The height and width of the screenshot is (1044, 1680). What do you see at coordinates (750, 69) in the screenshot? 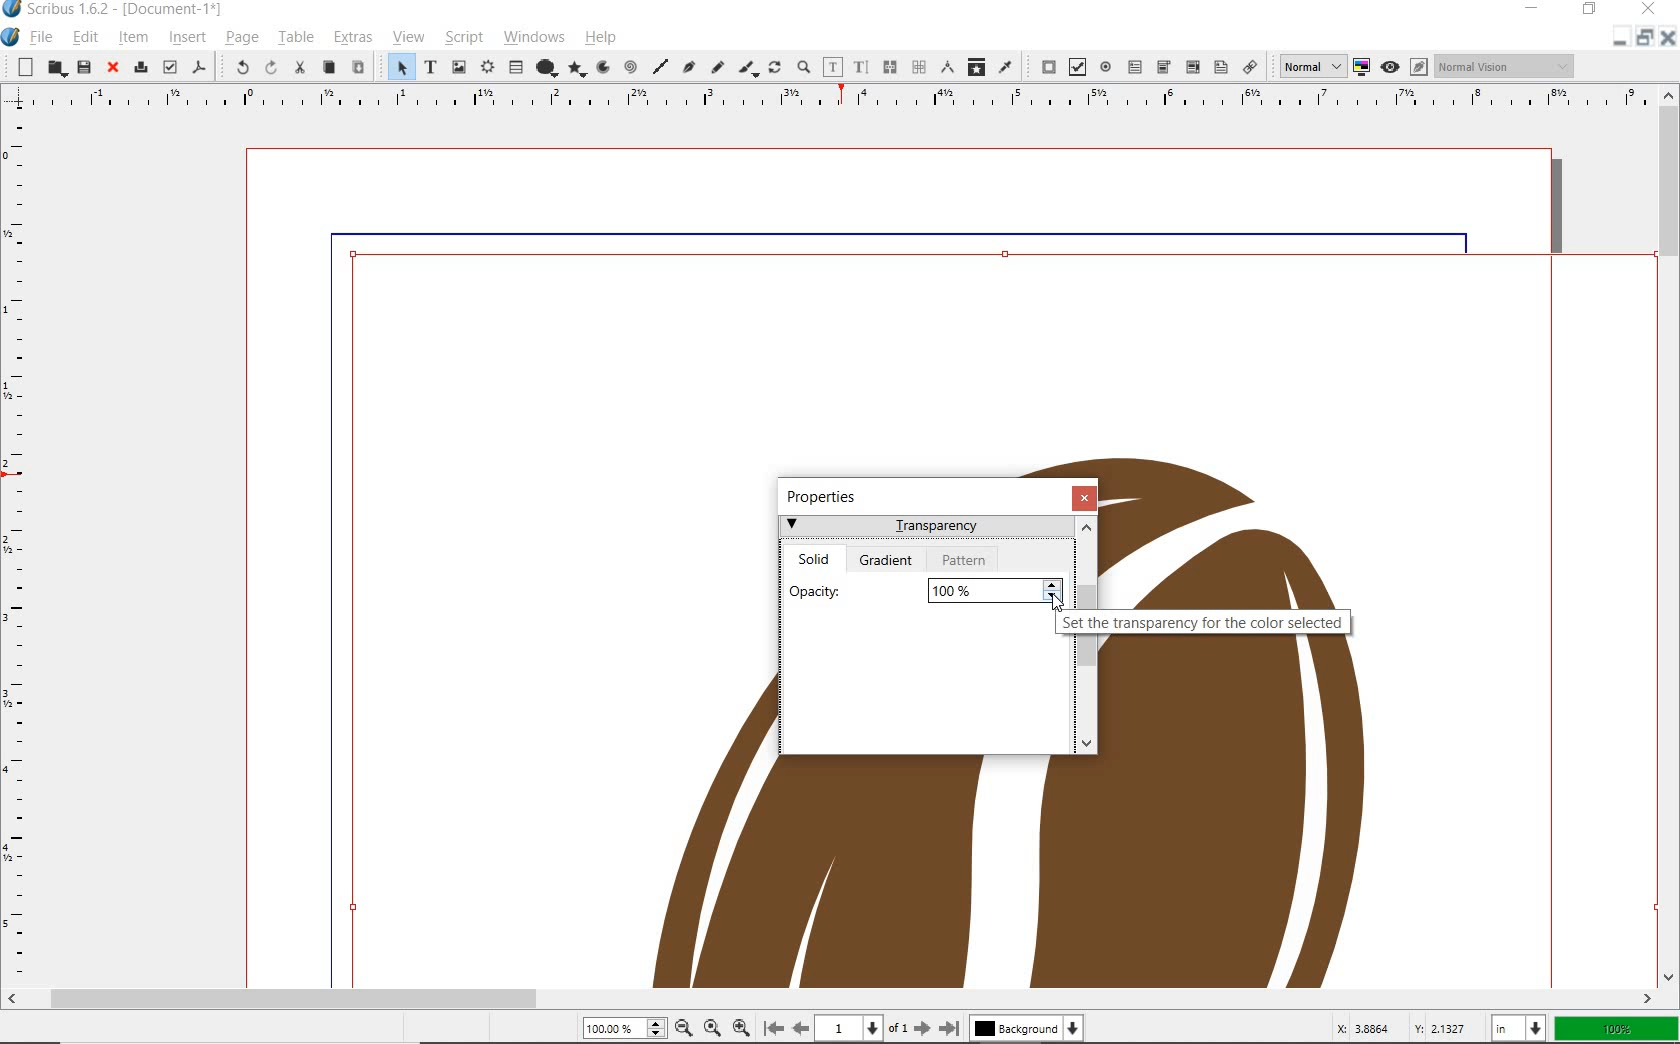
I see `calligraphic line` at bounding box center [750, 69].